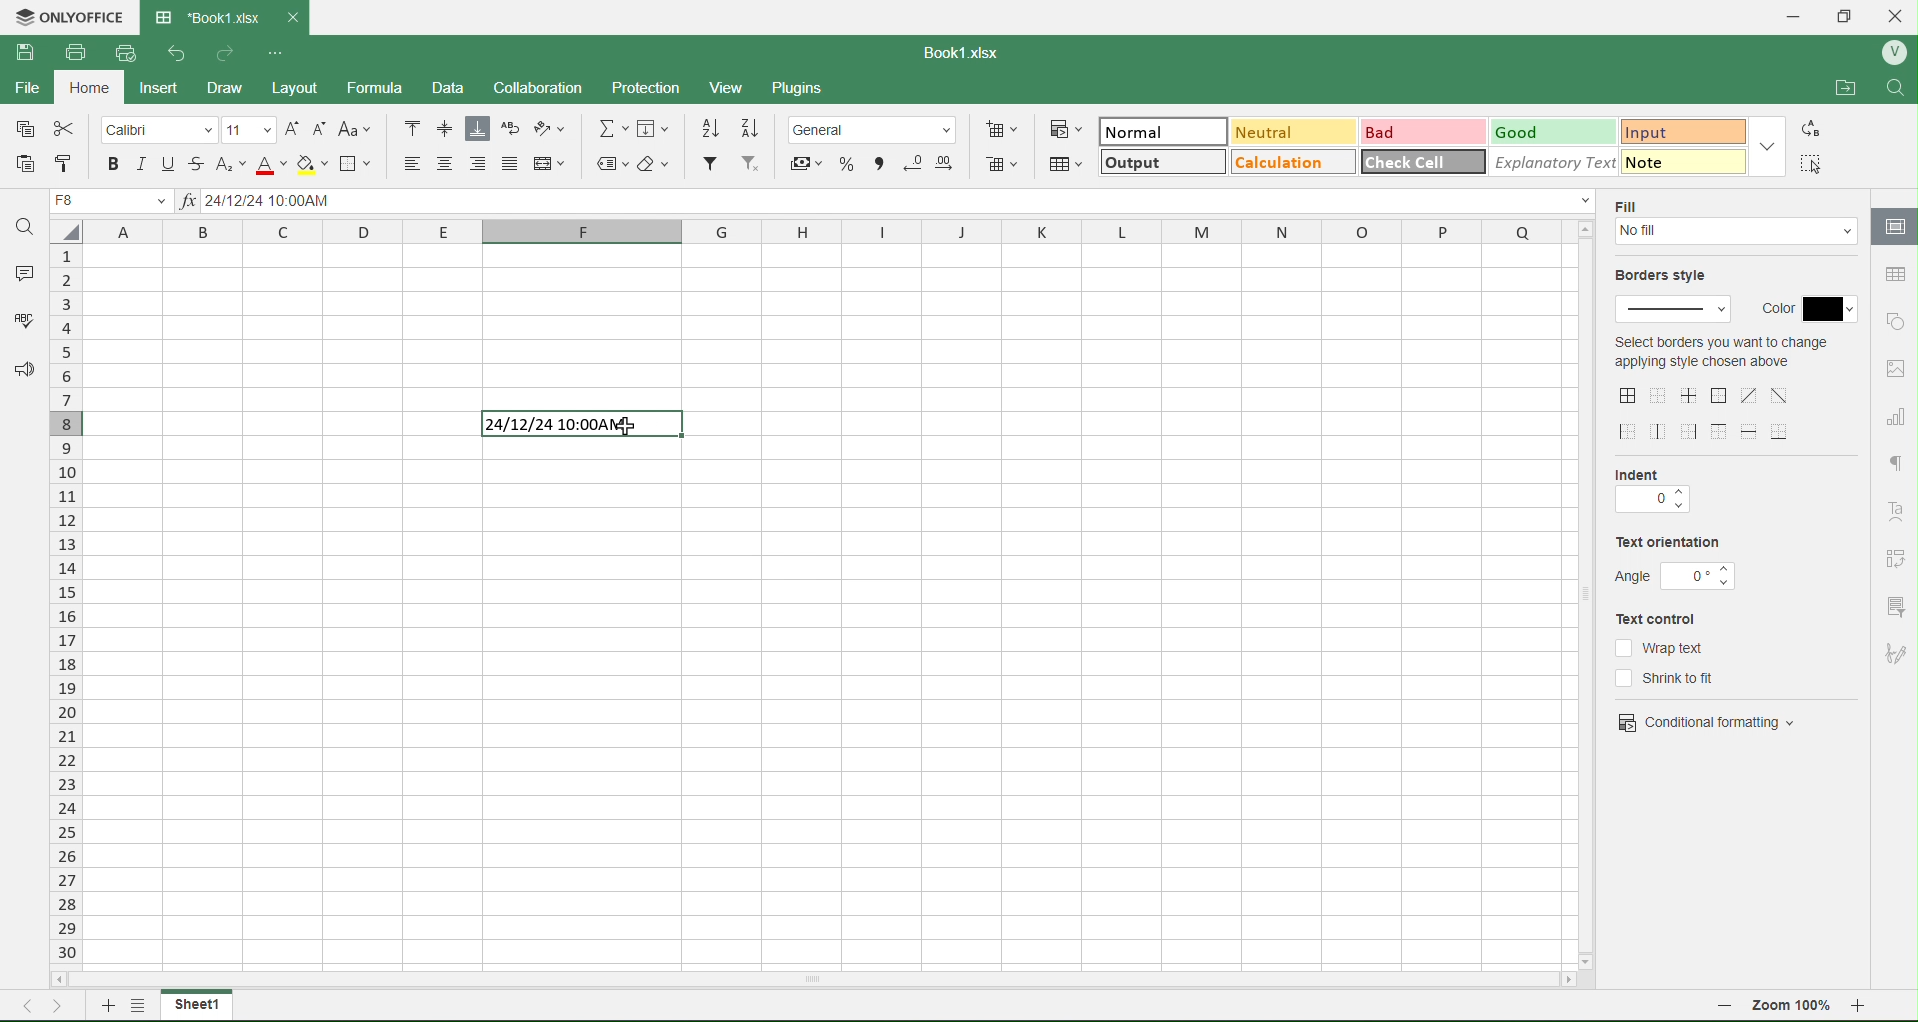 Image resolution: width=1918 pixels, height=1022 pixels. Describe the element at coordinates (1771, 145) in the screenshot. I see `Formatting Box` at that location.